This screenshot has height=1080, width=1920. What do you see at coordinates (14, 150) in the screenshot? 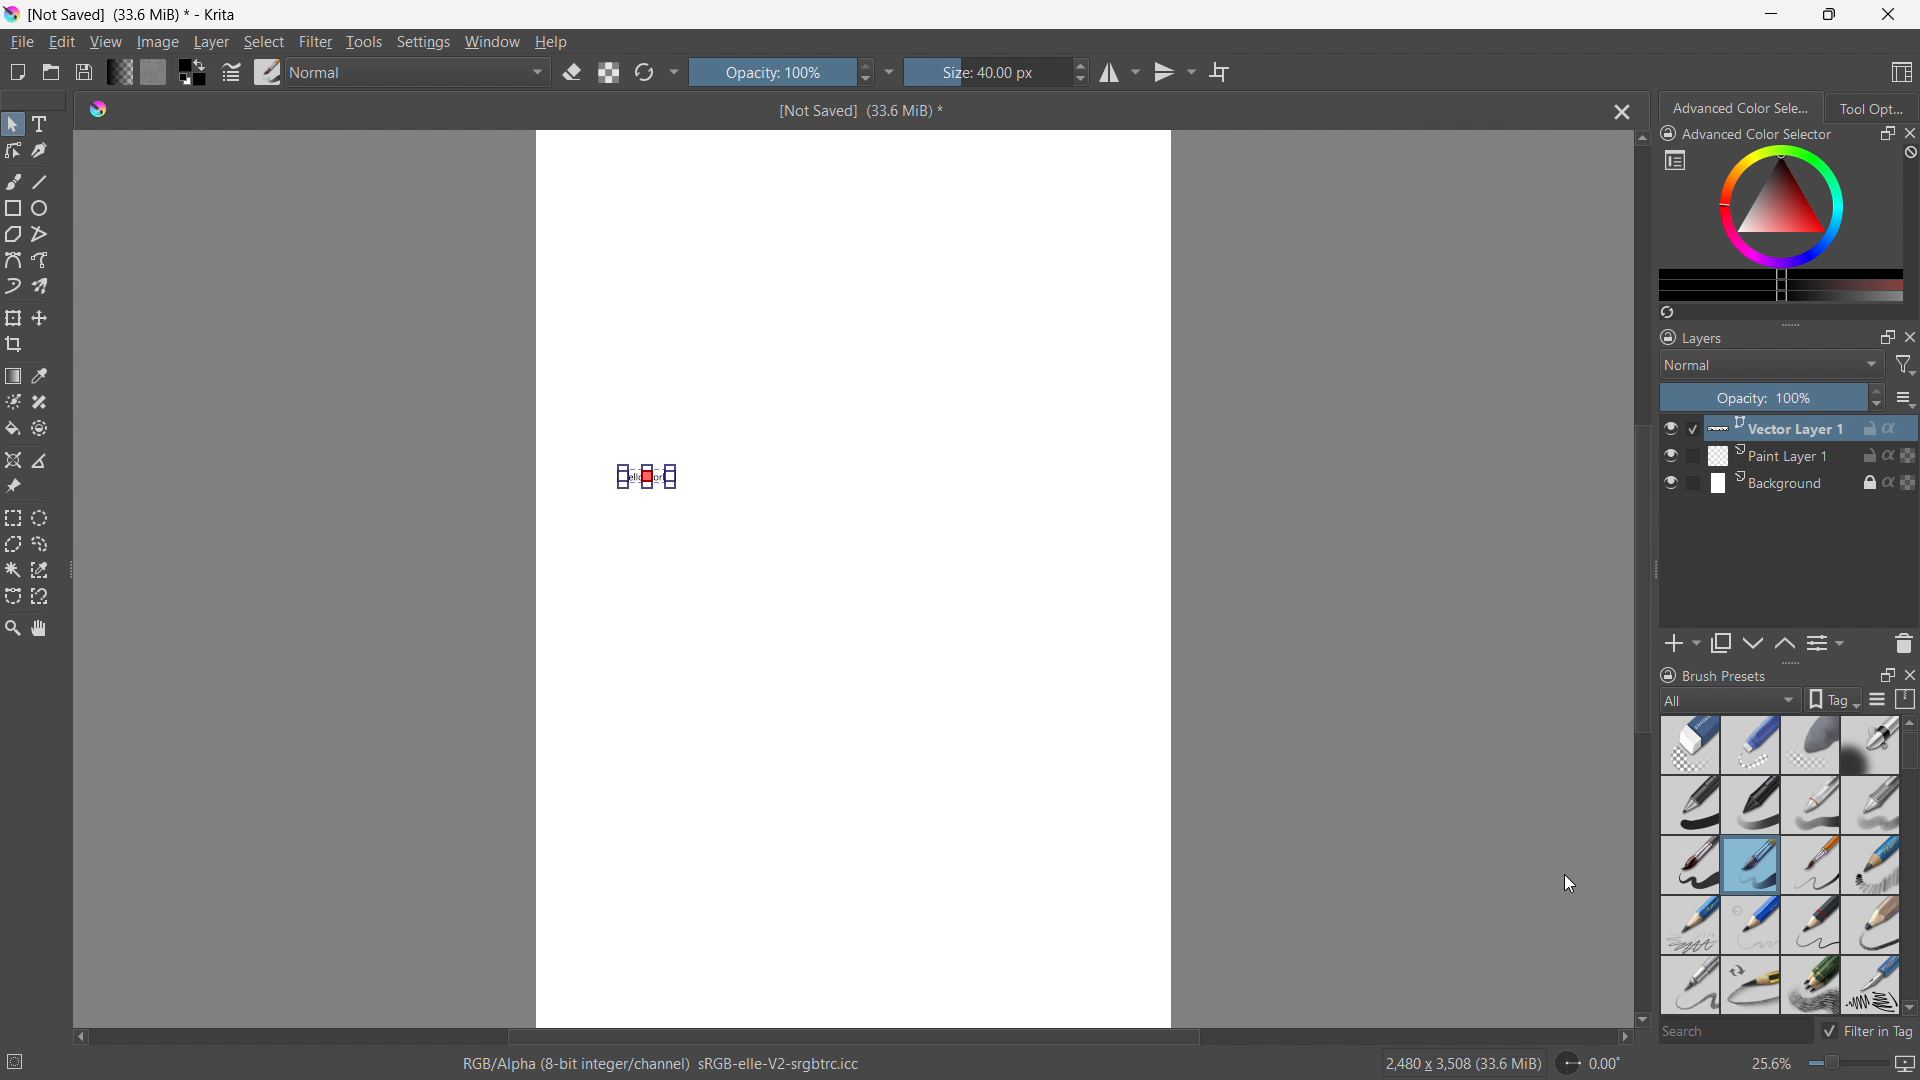
I see `edit shapes tool` at bounding box center [14, 150].